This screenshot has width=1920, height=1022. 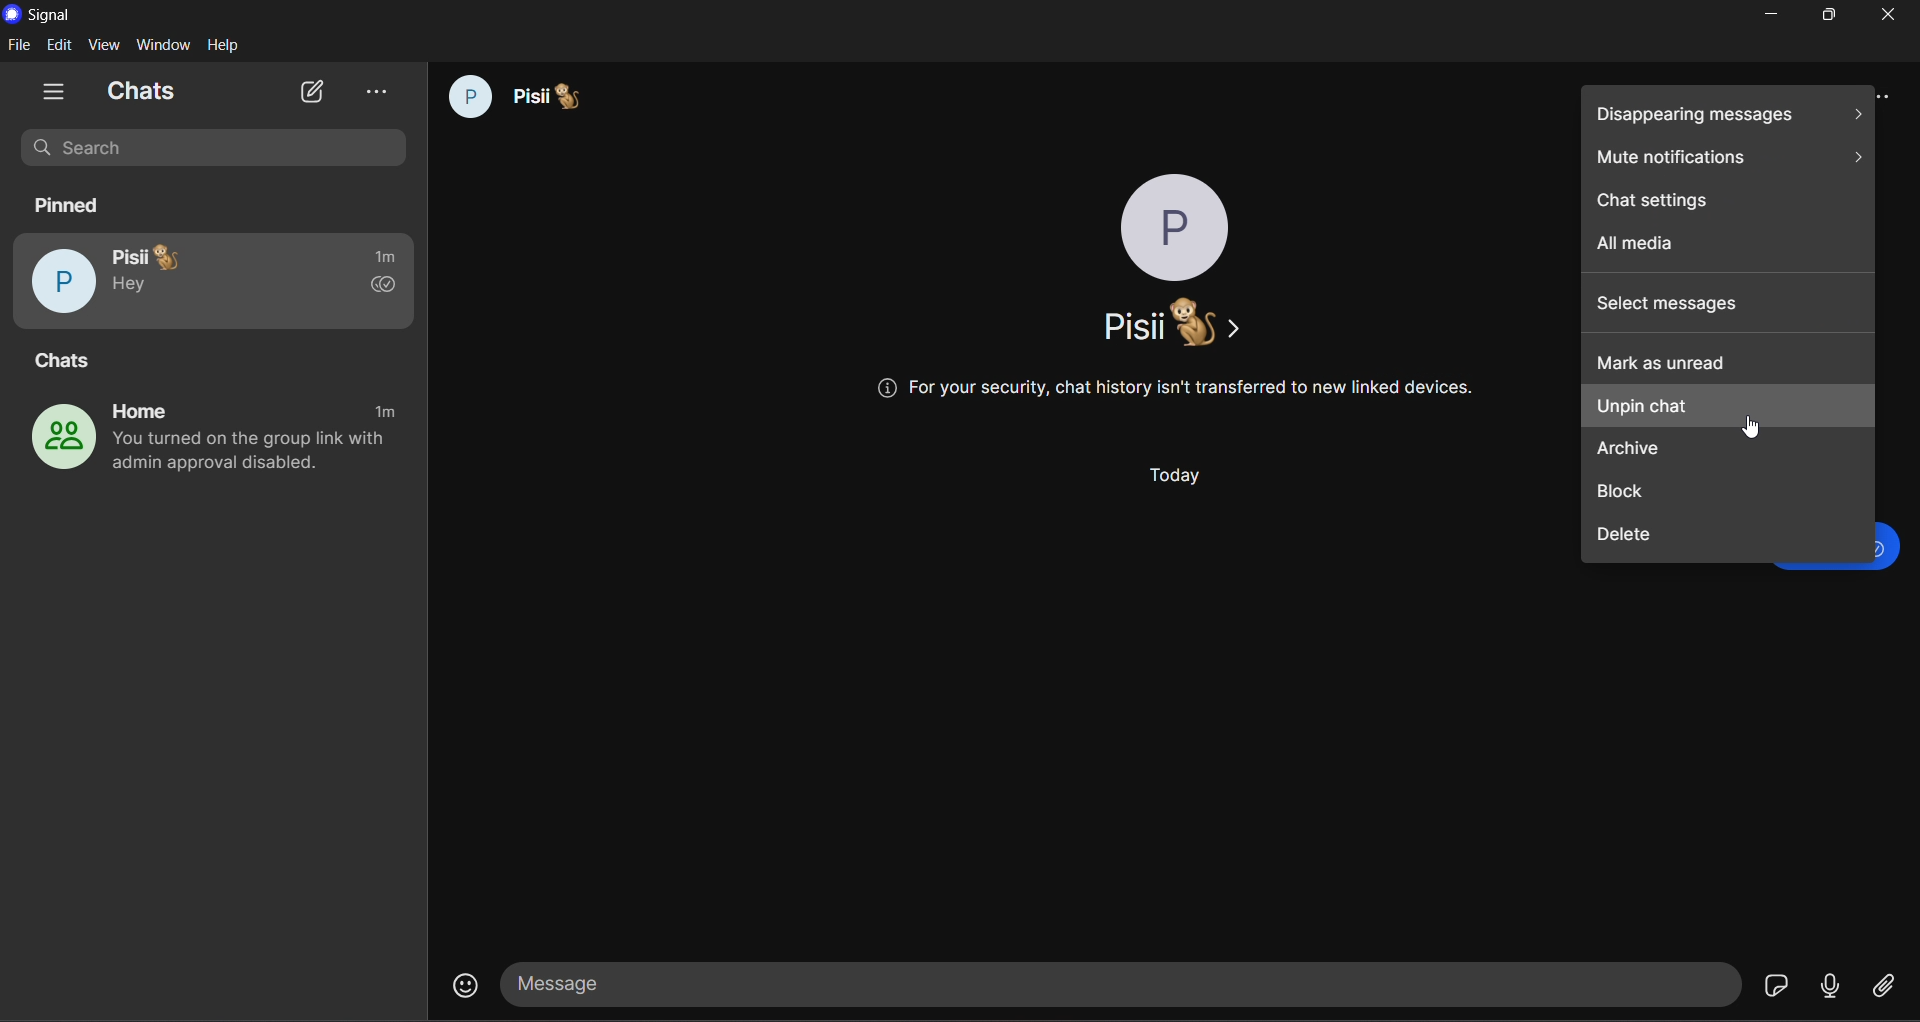 I want to click on mark as unread, so click(x=1729, y=358).